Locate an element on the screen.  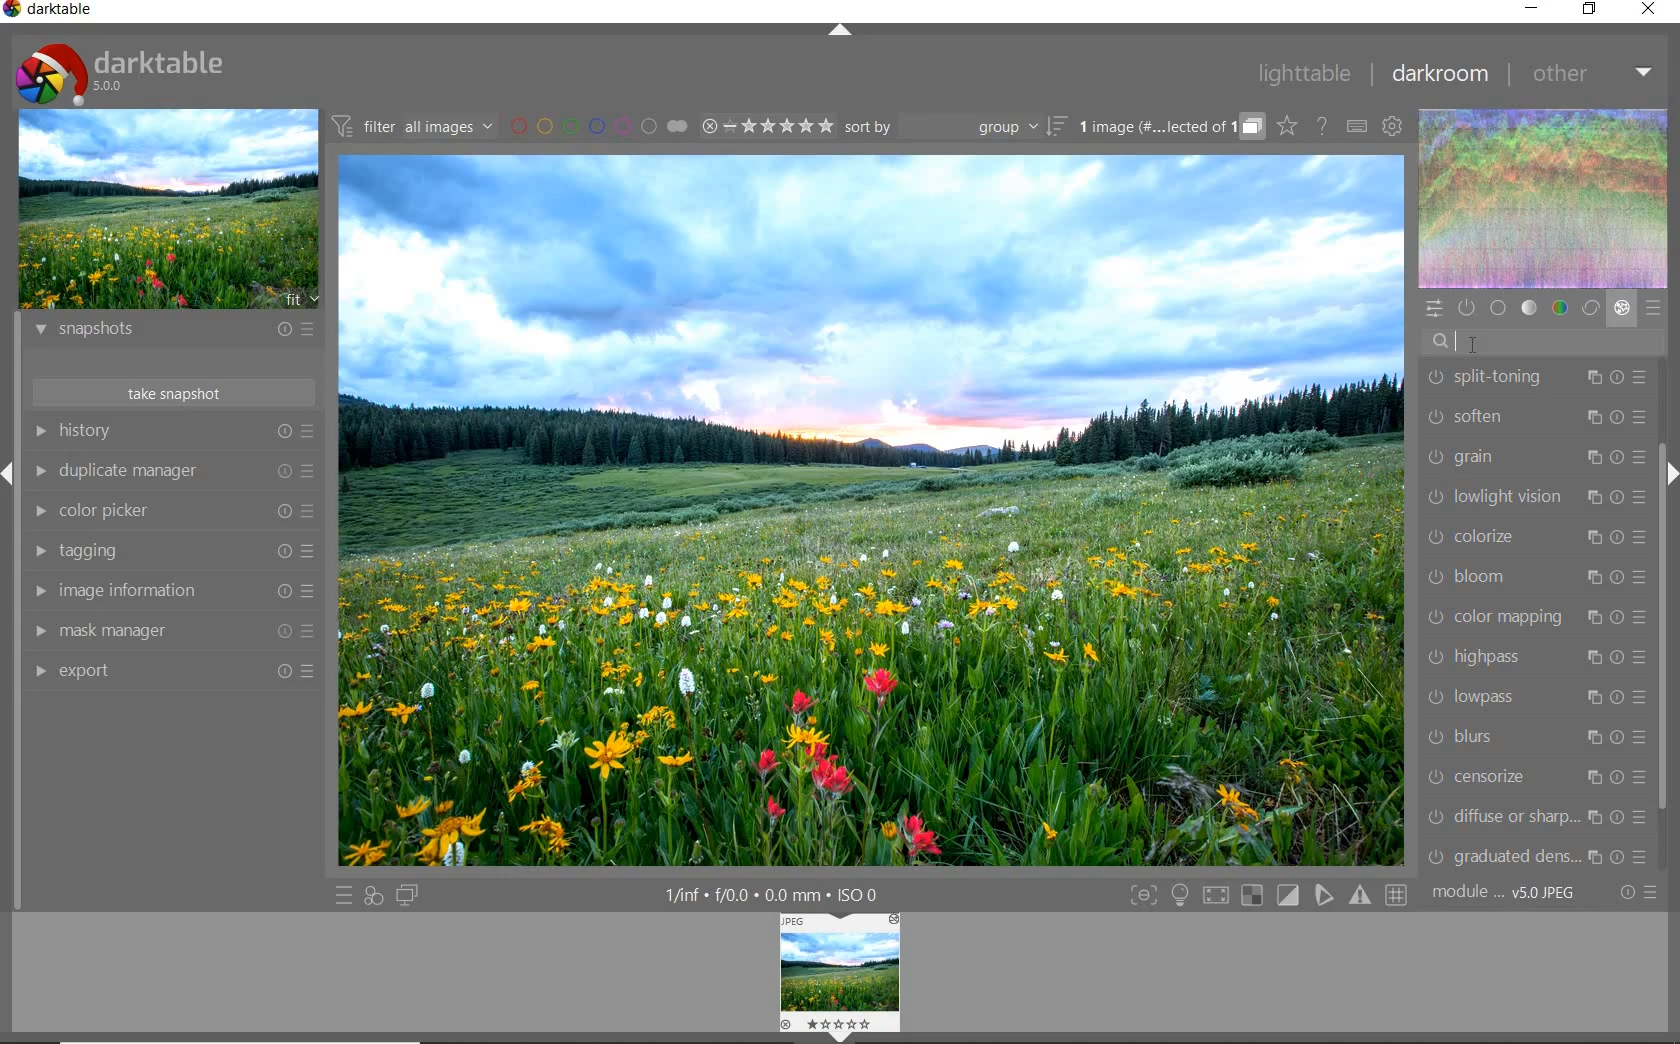
correct is located at coordinates (1590, 307).